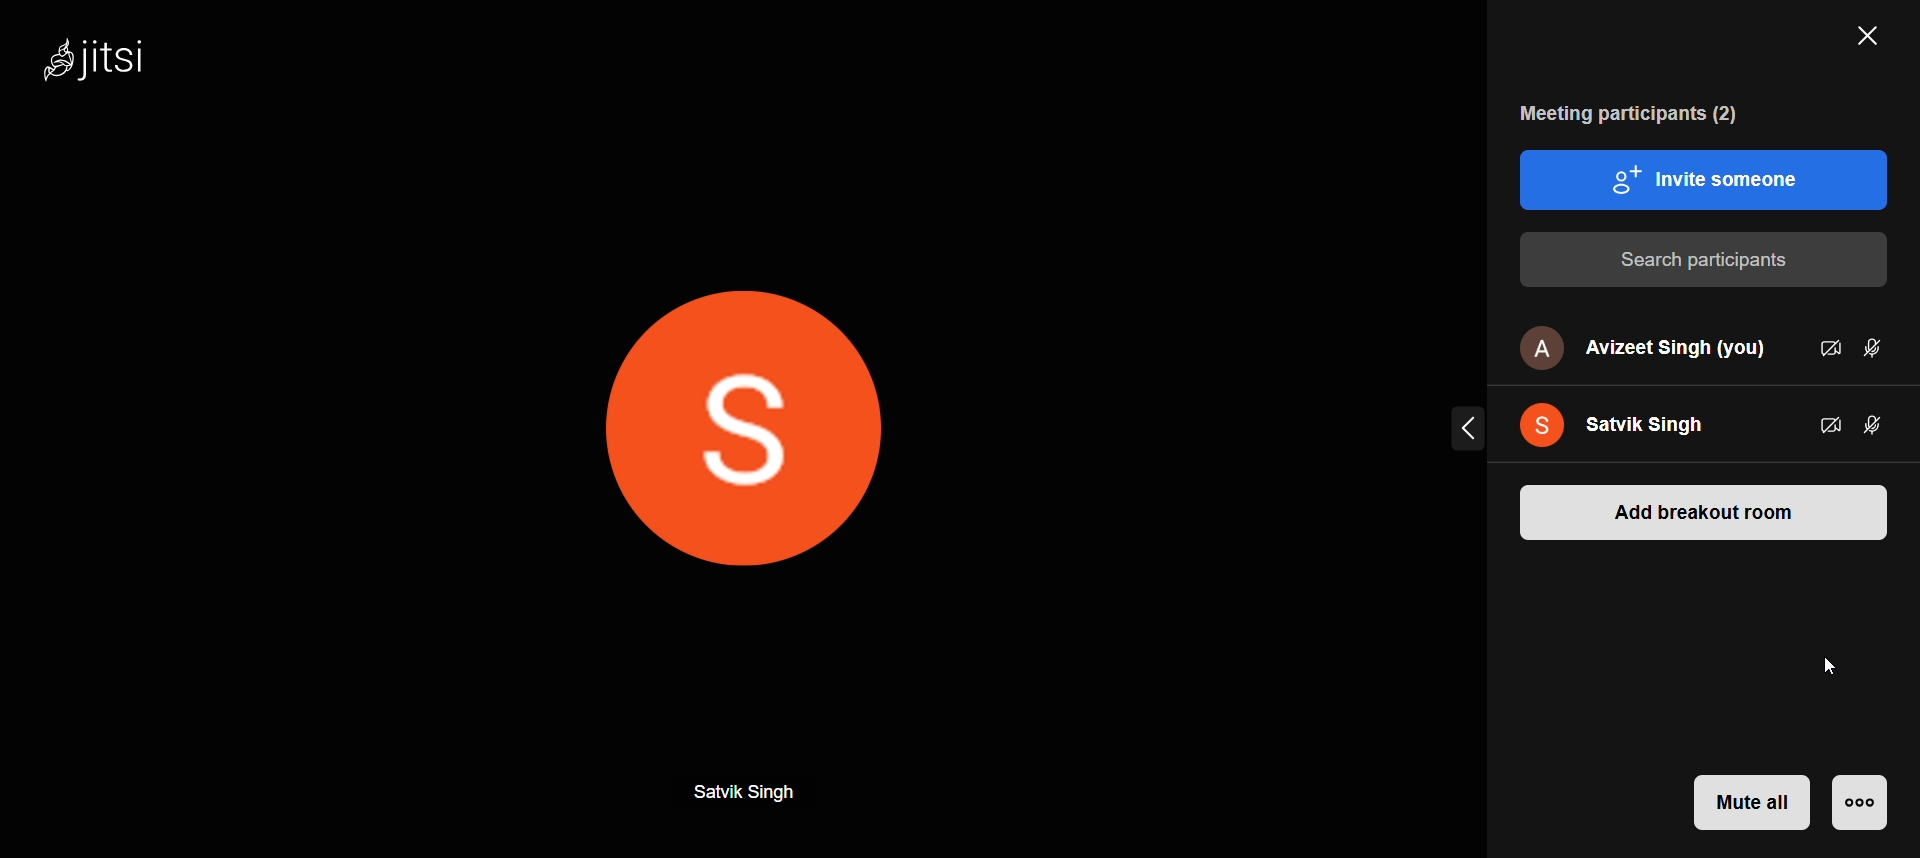 The width and height of the screenshot is (1920, 858). I want to click on meeting participants, so click(1634, 114).